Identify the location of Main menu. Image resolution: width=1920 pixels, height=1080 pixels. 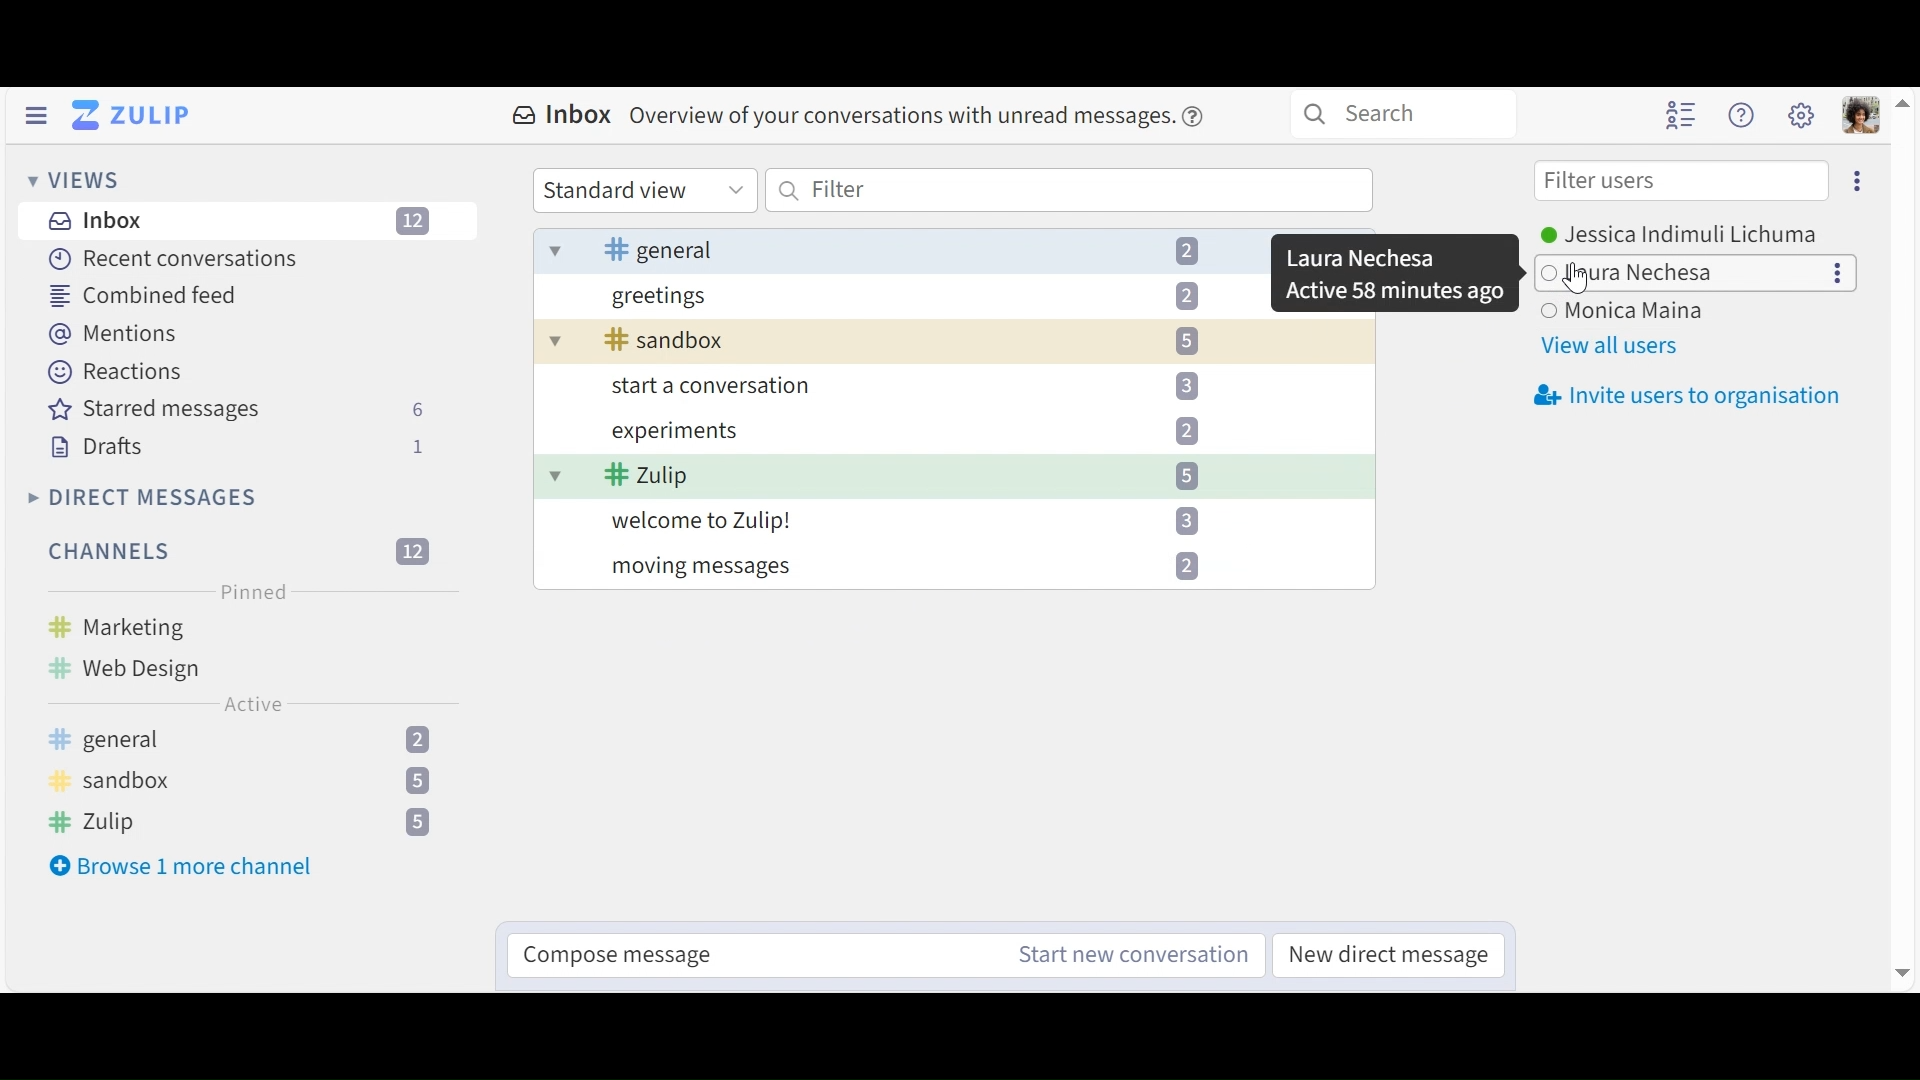
(1802, 113).